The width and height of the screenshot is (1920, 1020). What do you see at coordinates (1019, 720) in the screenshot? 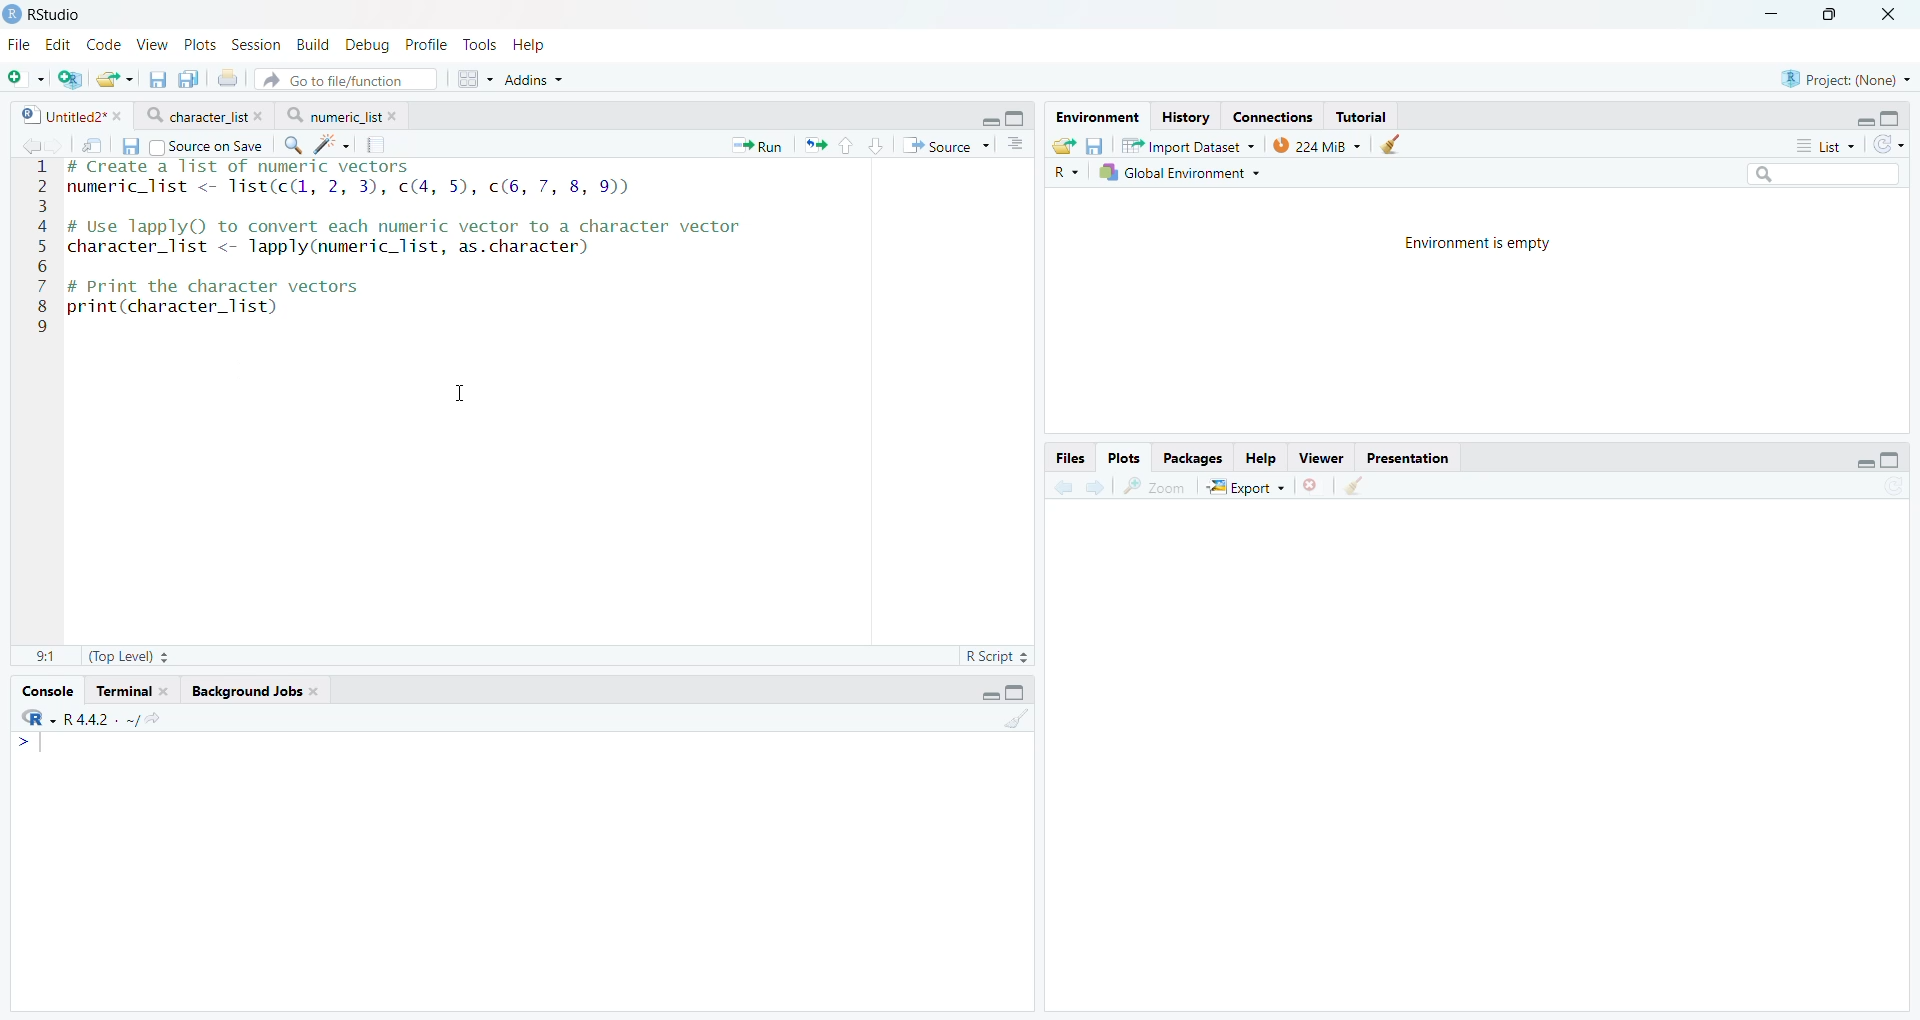
I see `Clear` at bounding box center [1019, 720].